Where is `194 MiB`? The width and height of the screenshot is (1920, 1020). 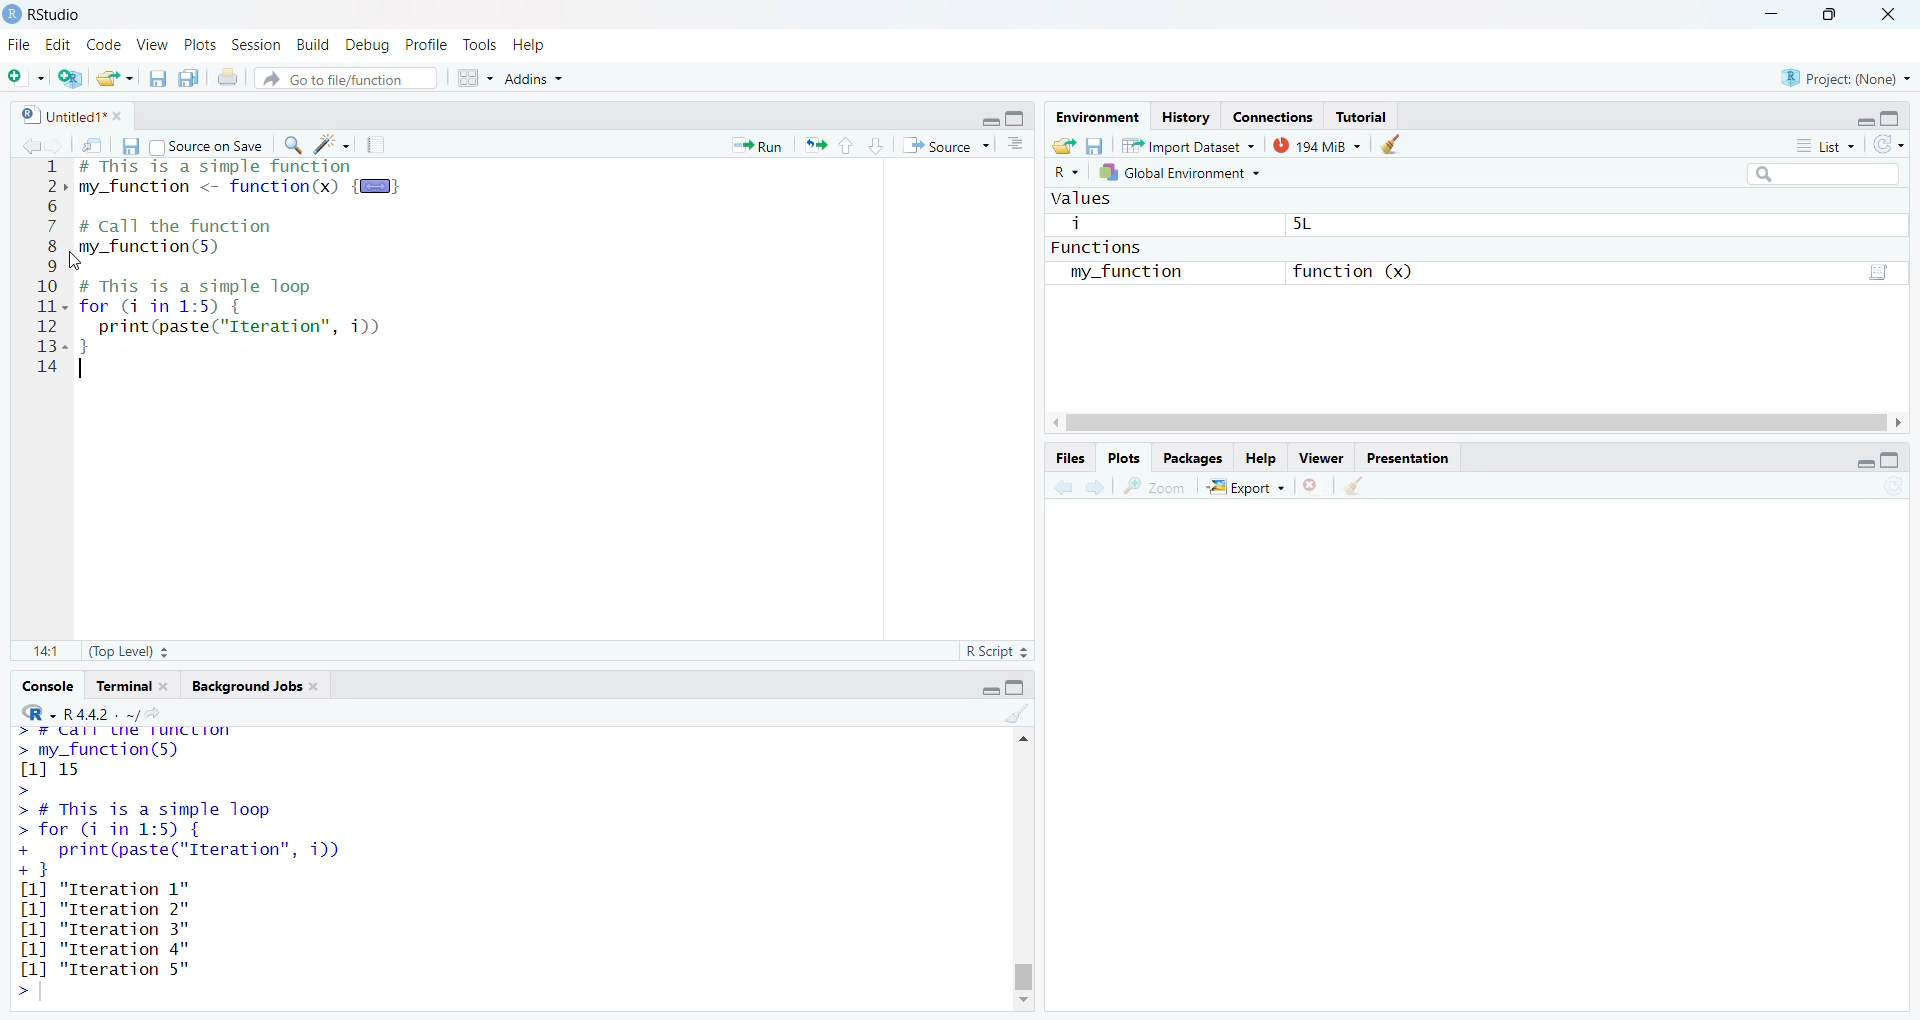 194 MiB is located at coordinates (1316, 148).